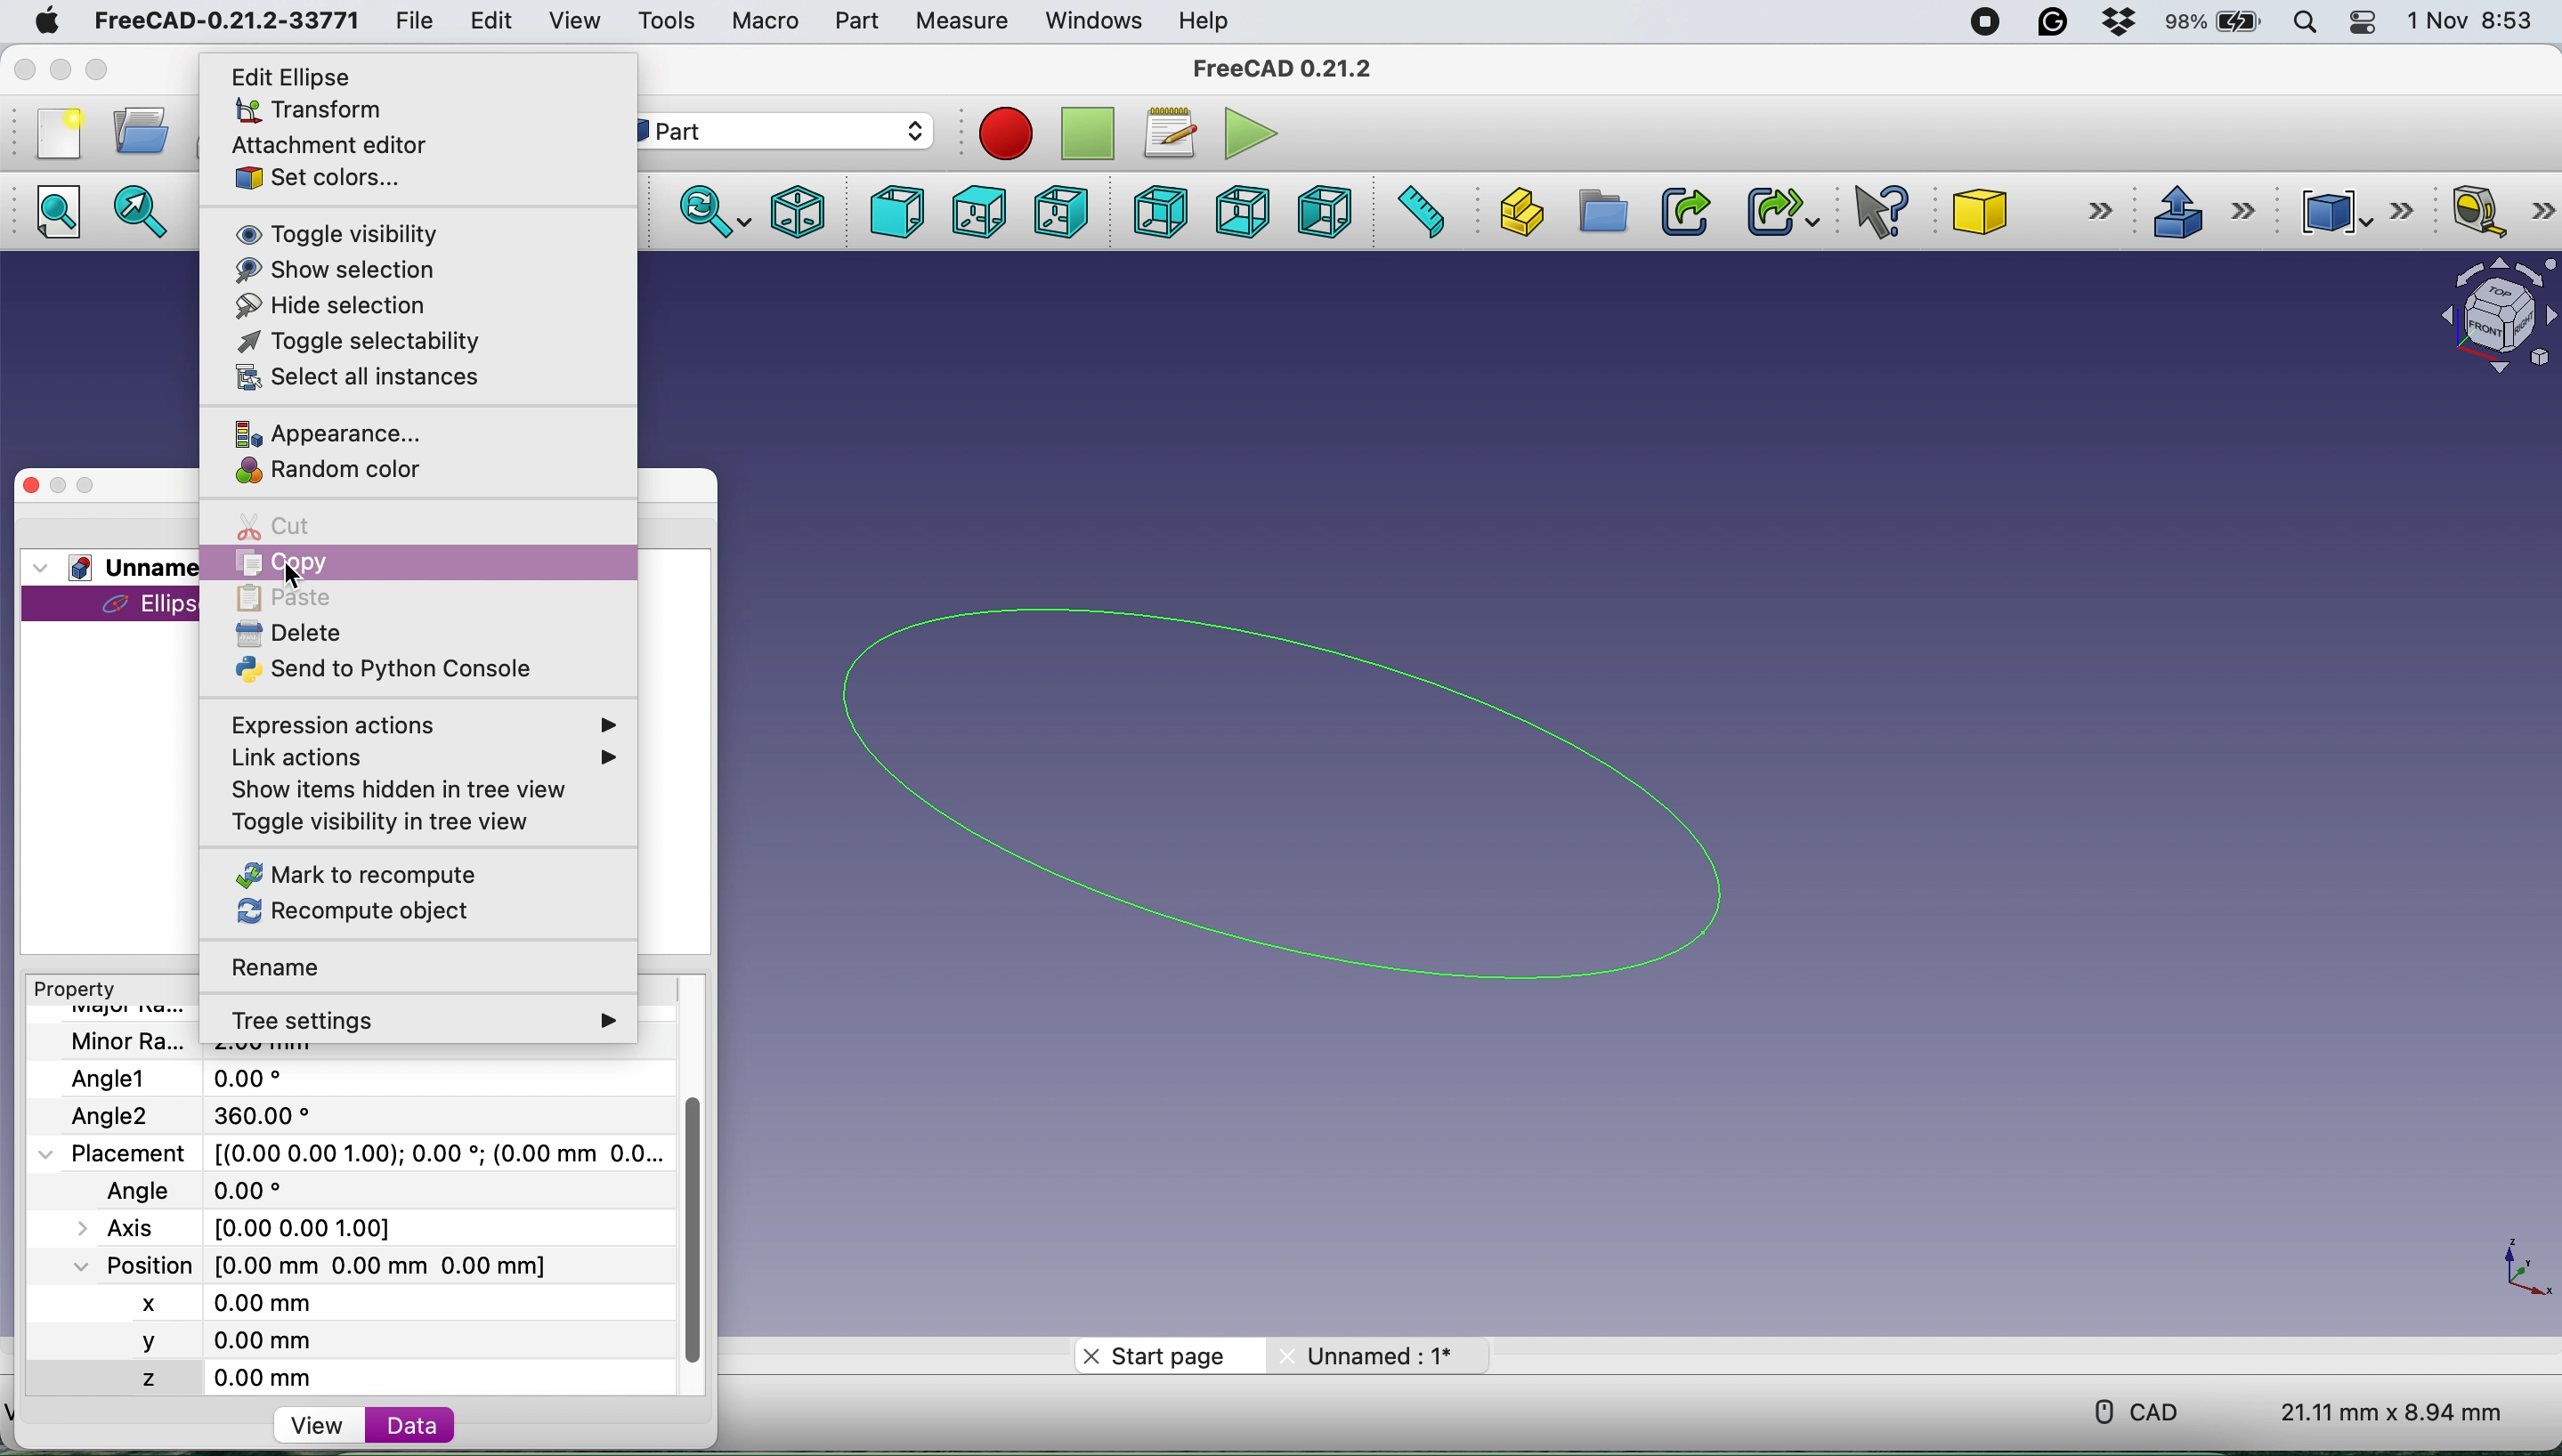 The height and width of the screenshot is (1456, 2562). Describe the element at coordinates (2351, 211) in the screenshot. I see `compound tools` at that location.